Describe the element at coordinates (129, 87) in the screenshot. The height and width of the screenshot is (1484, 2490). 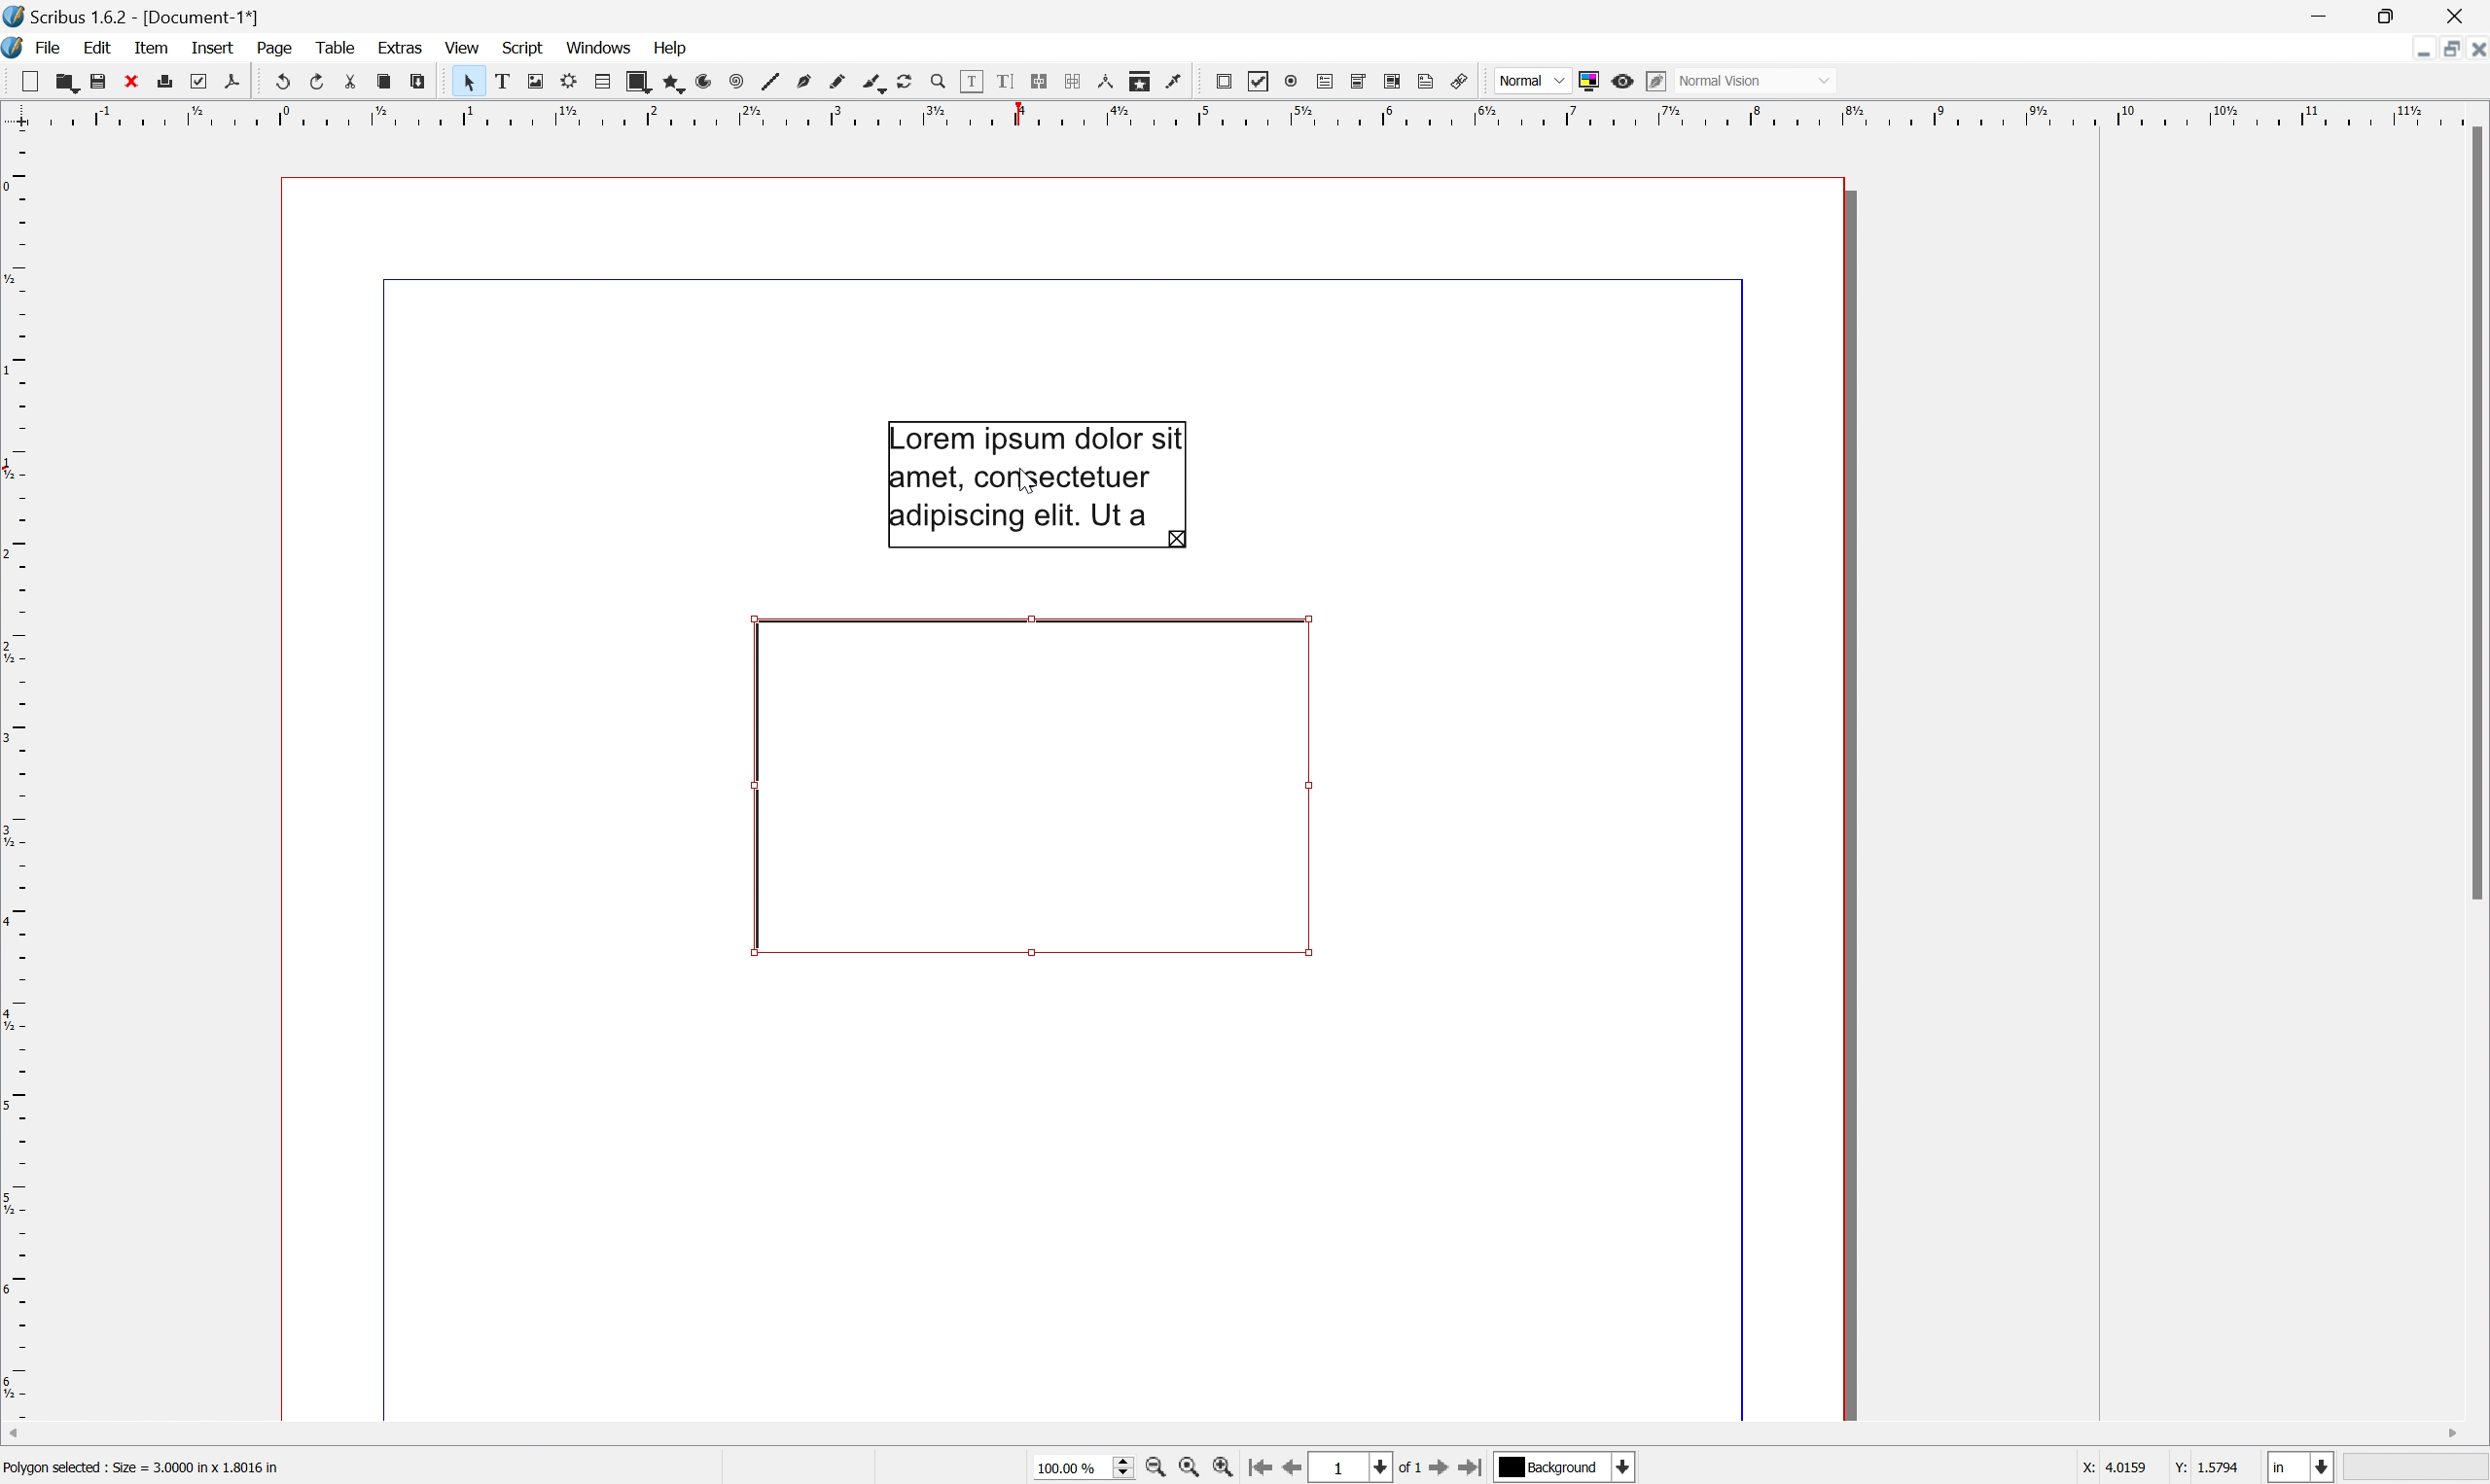
I see `Close` at that location.